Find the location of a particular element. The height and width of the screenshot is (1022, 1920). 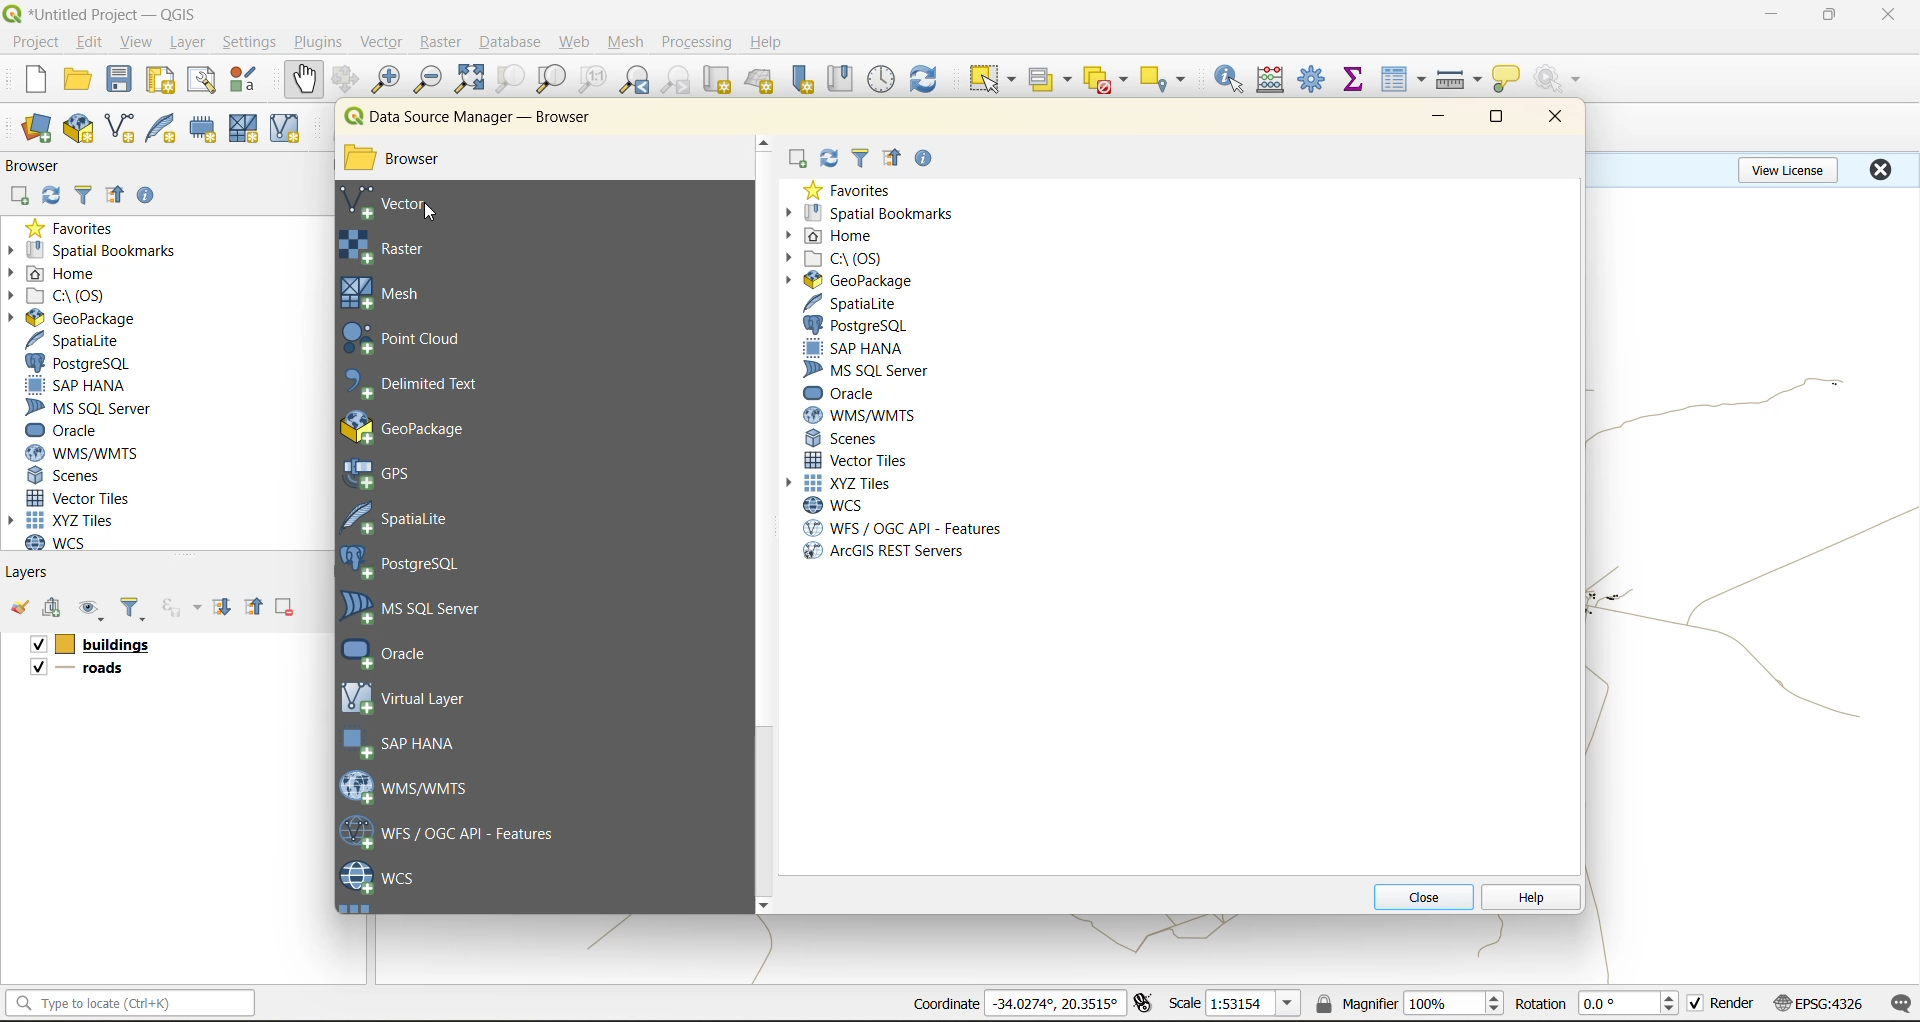

attributes table is located at coordinates (1404, 81).